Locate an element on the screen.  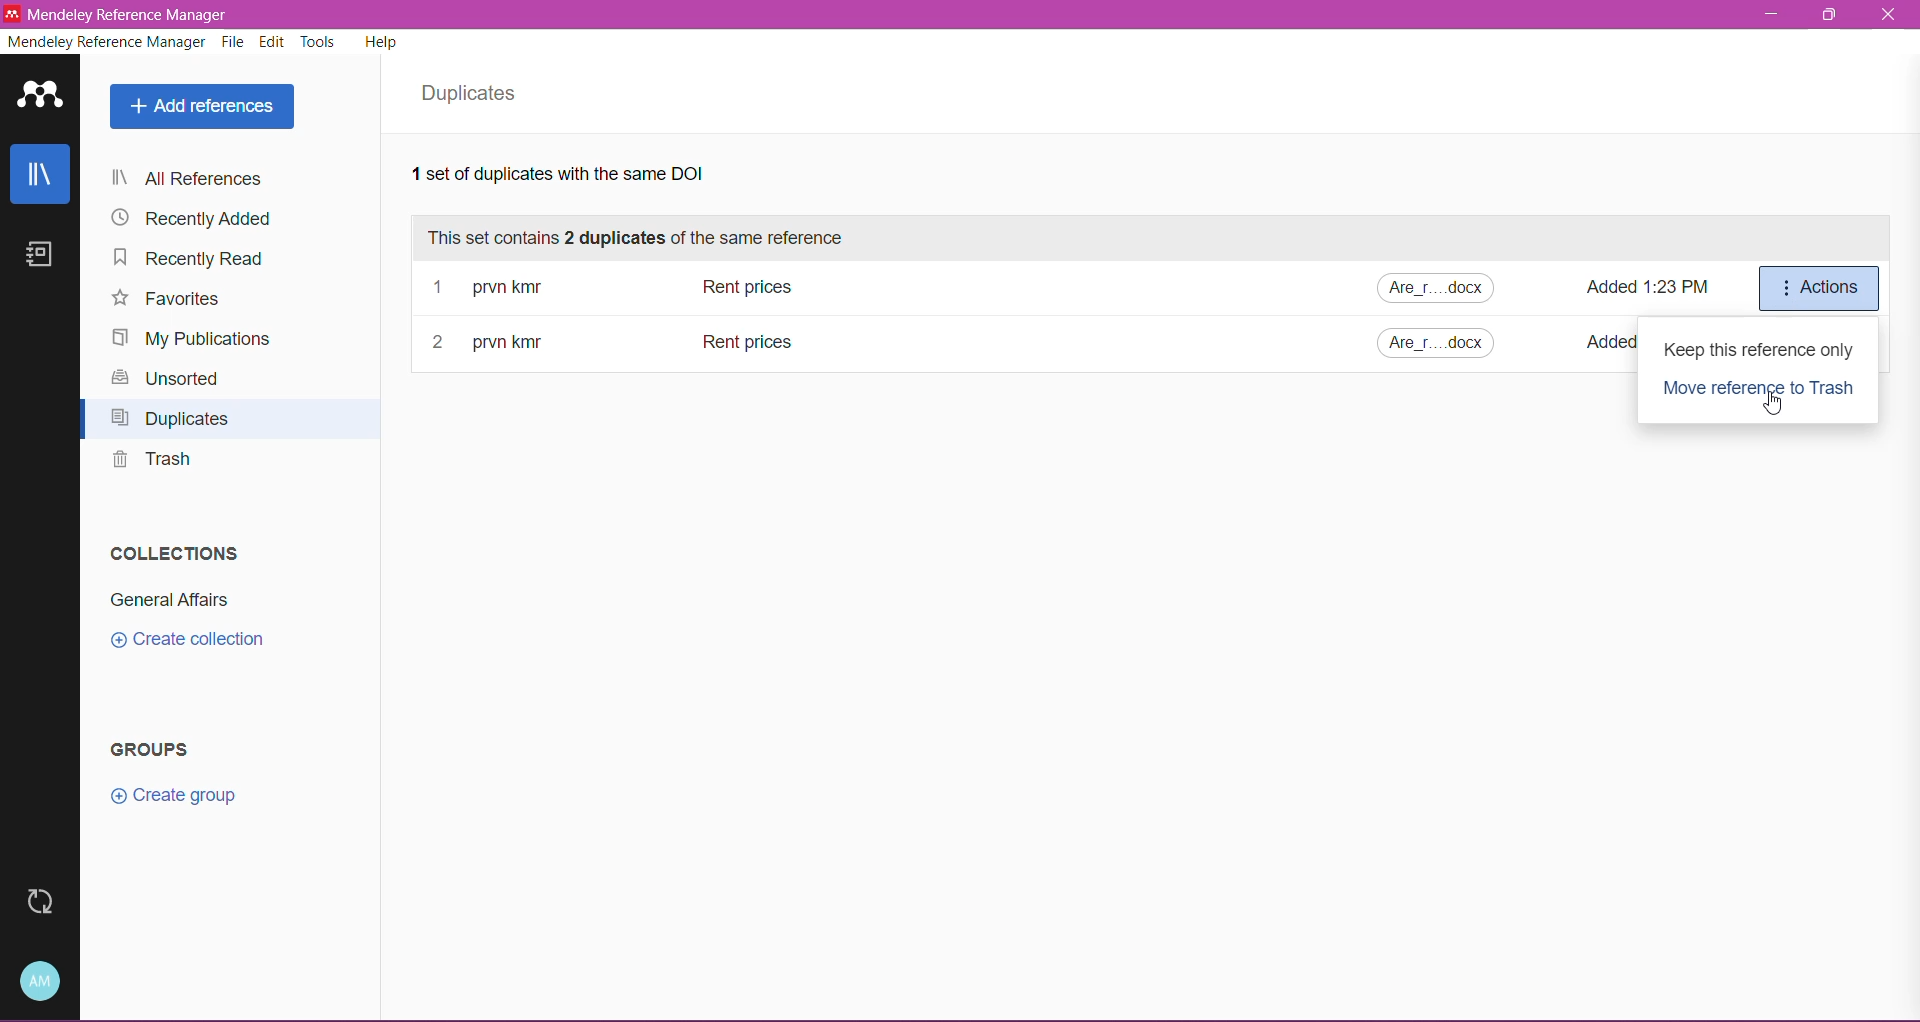
file is located at coordinates (1436, 343).